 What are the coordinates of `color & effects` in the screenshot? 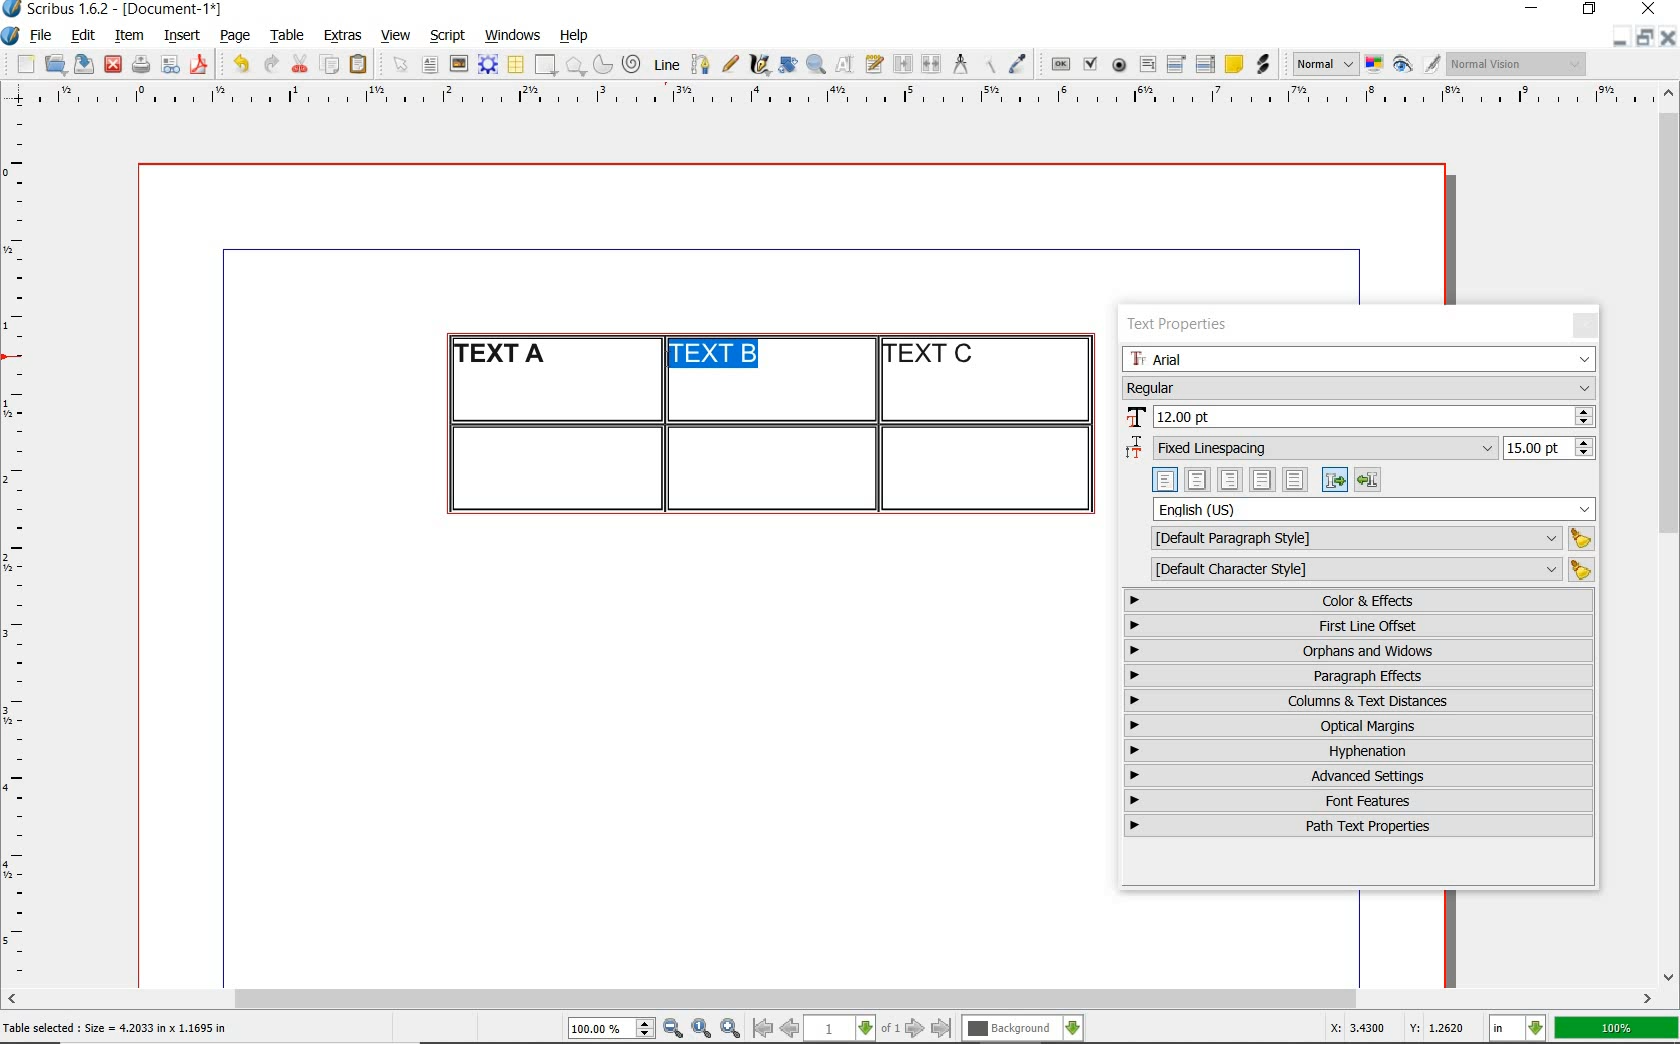 It's located at (1361, 600).